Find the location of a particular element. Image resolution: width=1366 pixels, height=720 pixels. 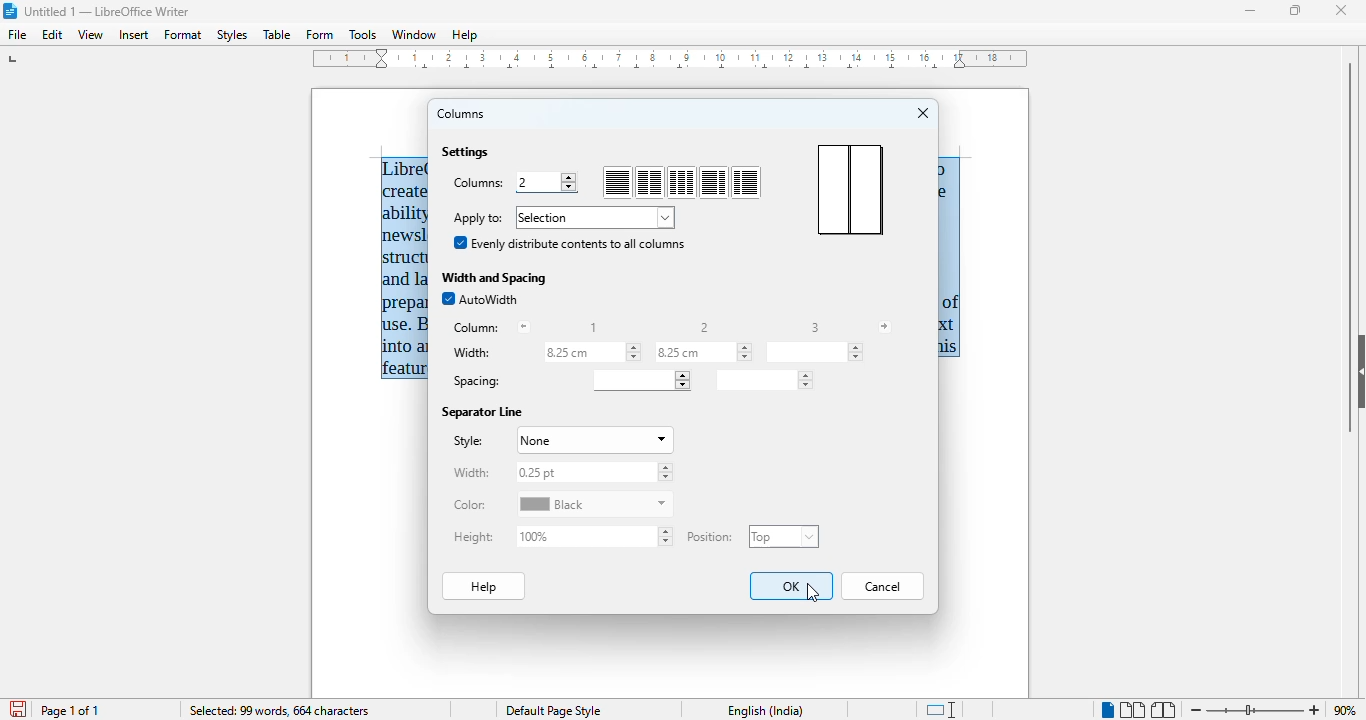

save document is located at coordinates (16, 706).